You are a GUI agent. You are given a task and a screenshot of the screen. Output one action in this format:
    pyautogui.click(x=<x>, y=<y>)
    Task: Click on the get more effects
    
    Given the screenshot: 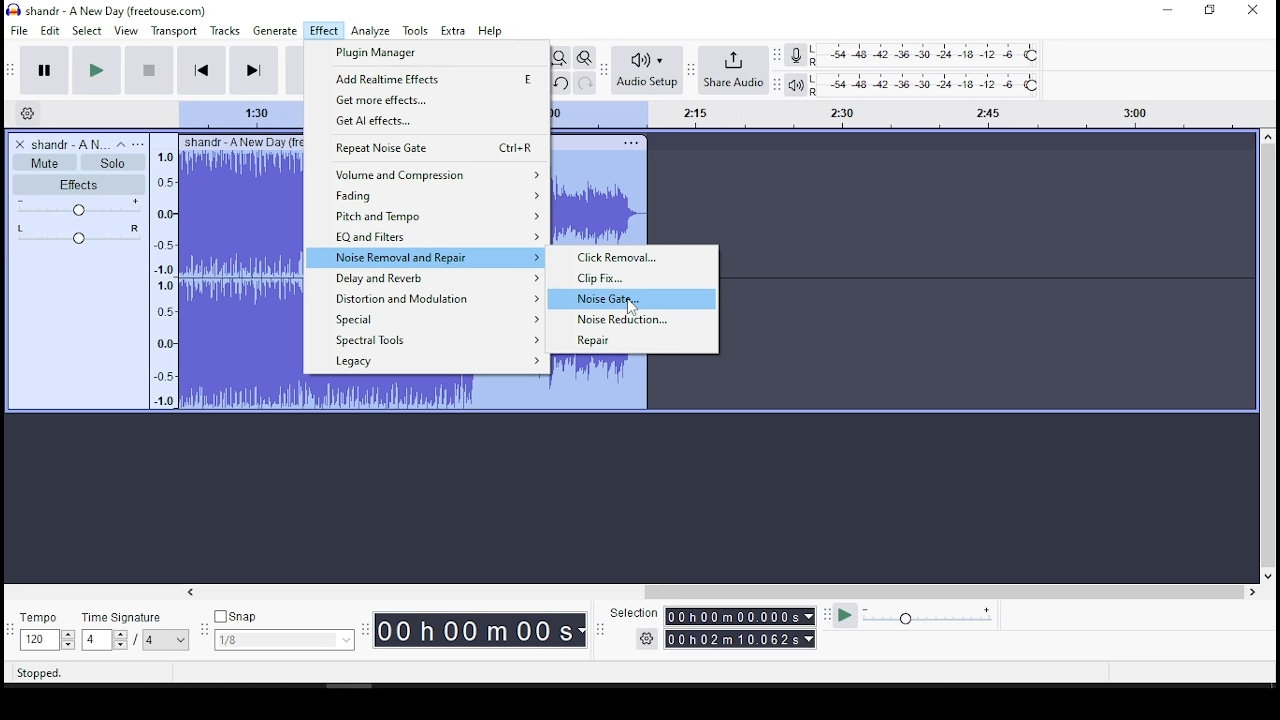 What is the action you would take?
    pyautogui.click(x=429, y=99)
    